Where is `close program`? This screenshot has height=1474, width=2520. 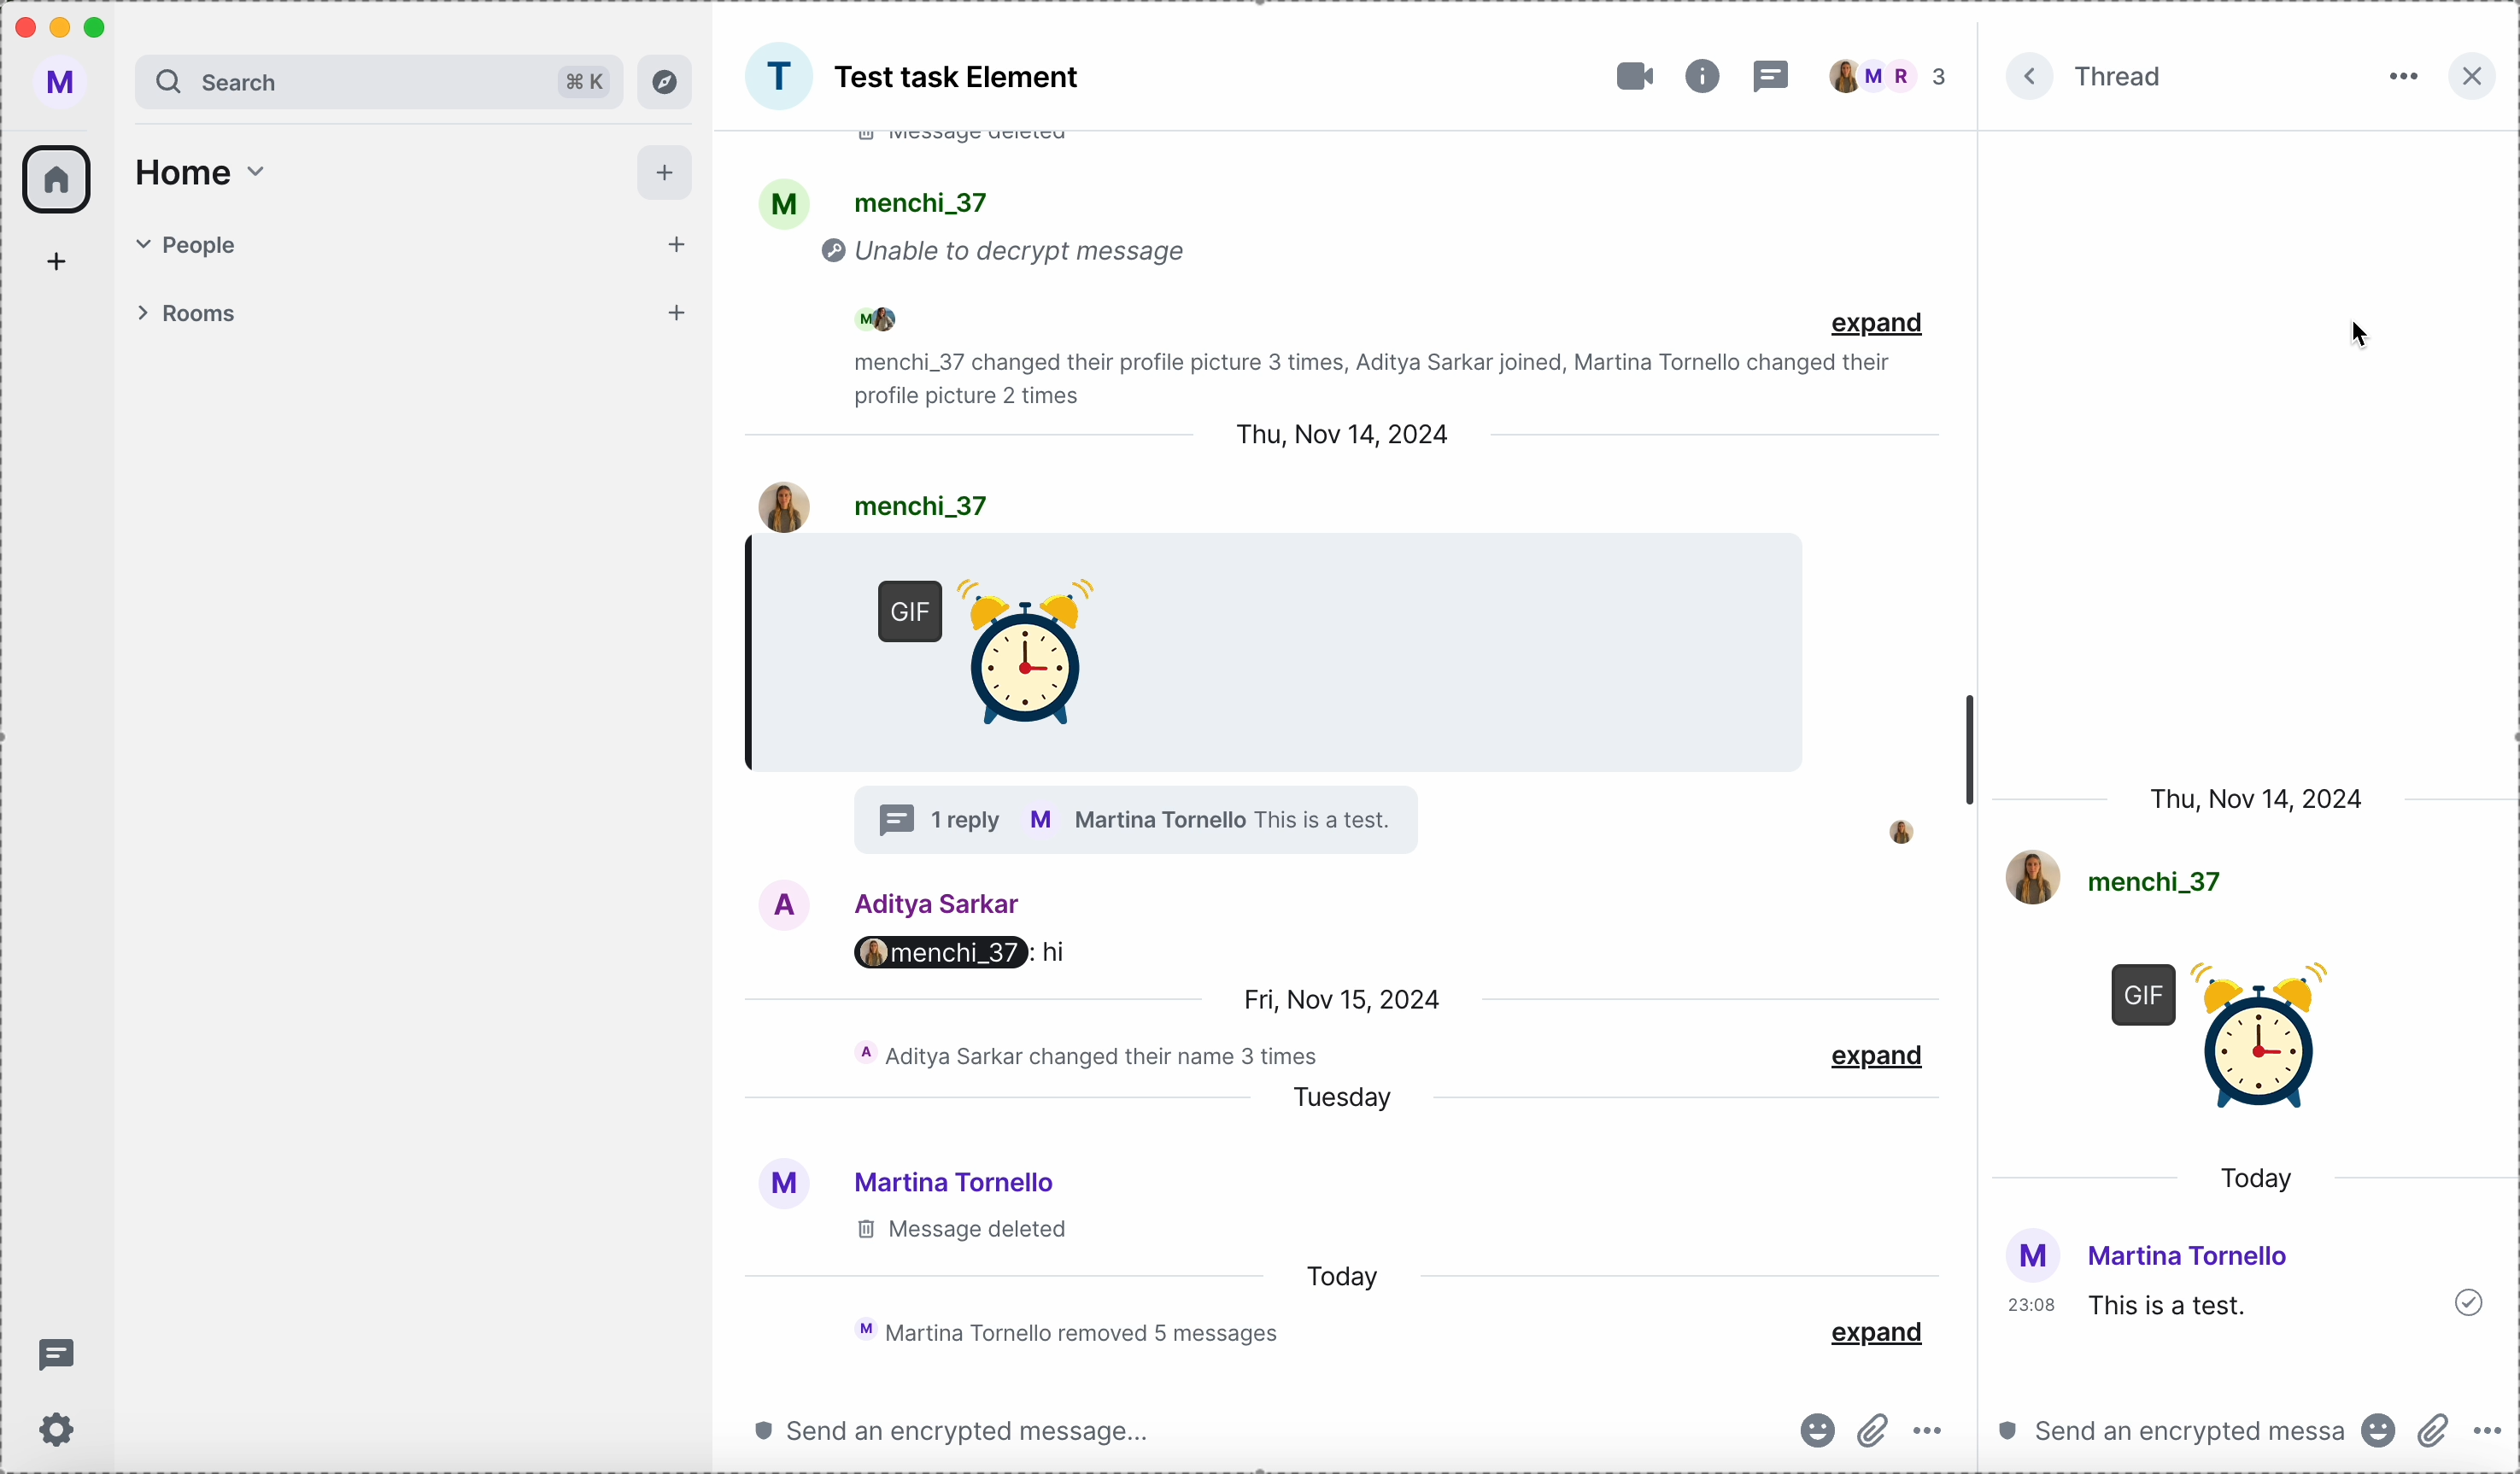
close program is located at coordinates (22, 26).